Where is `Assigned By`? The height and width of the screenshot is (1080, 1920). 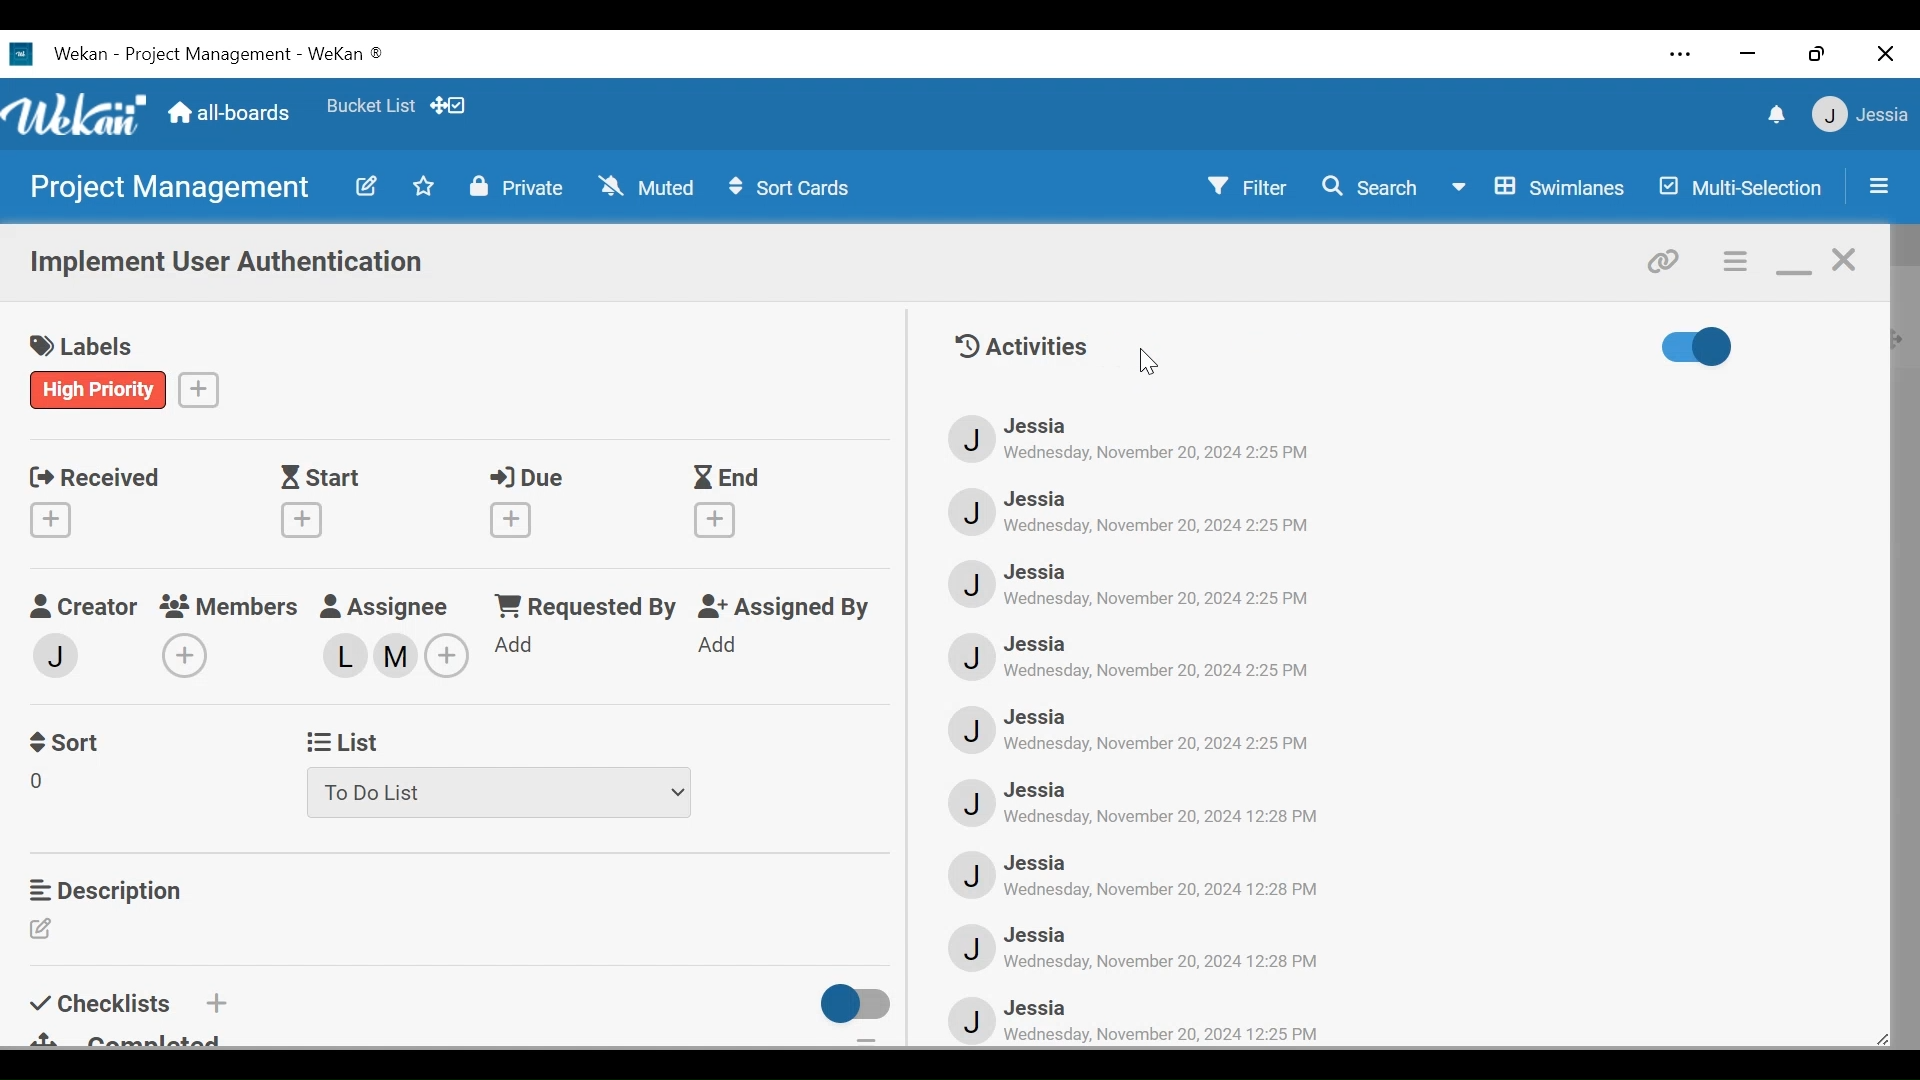 Assigned By is located at coordinates (783, 606).